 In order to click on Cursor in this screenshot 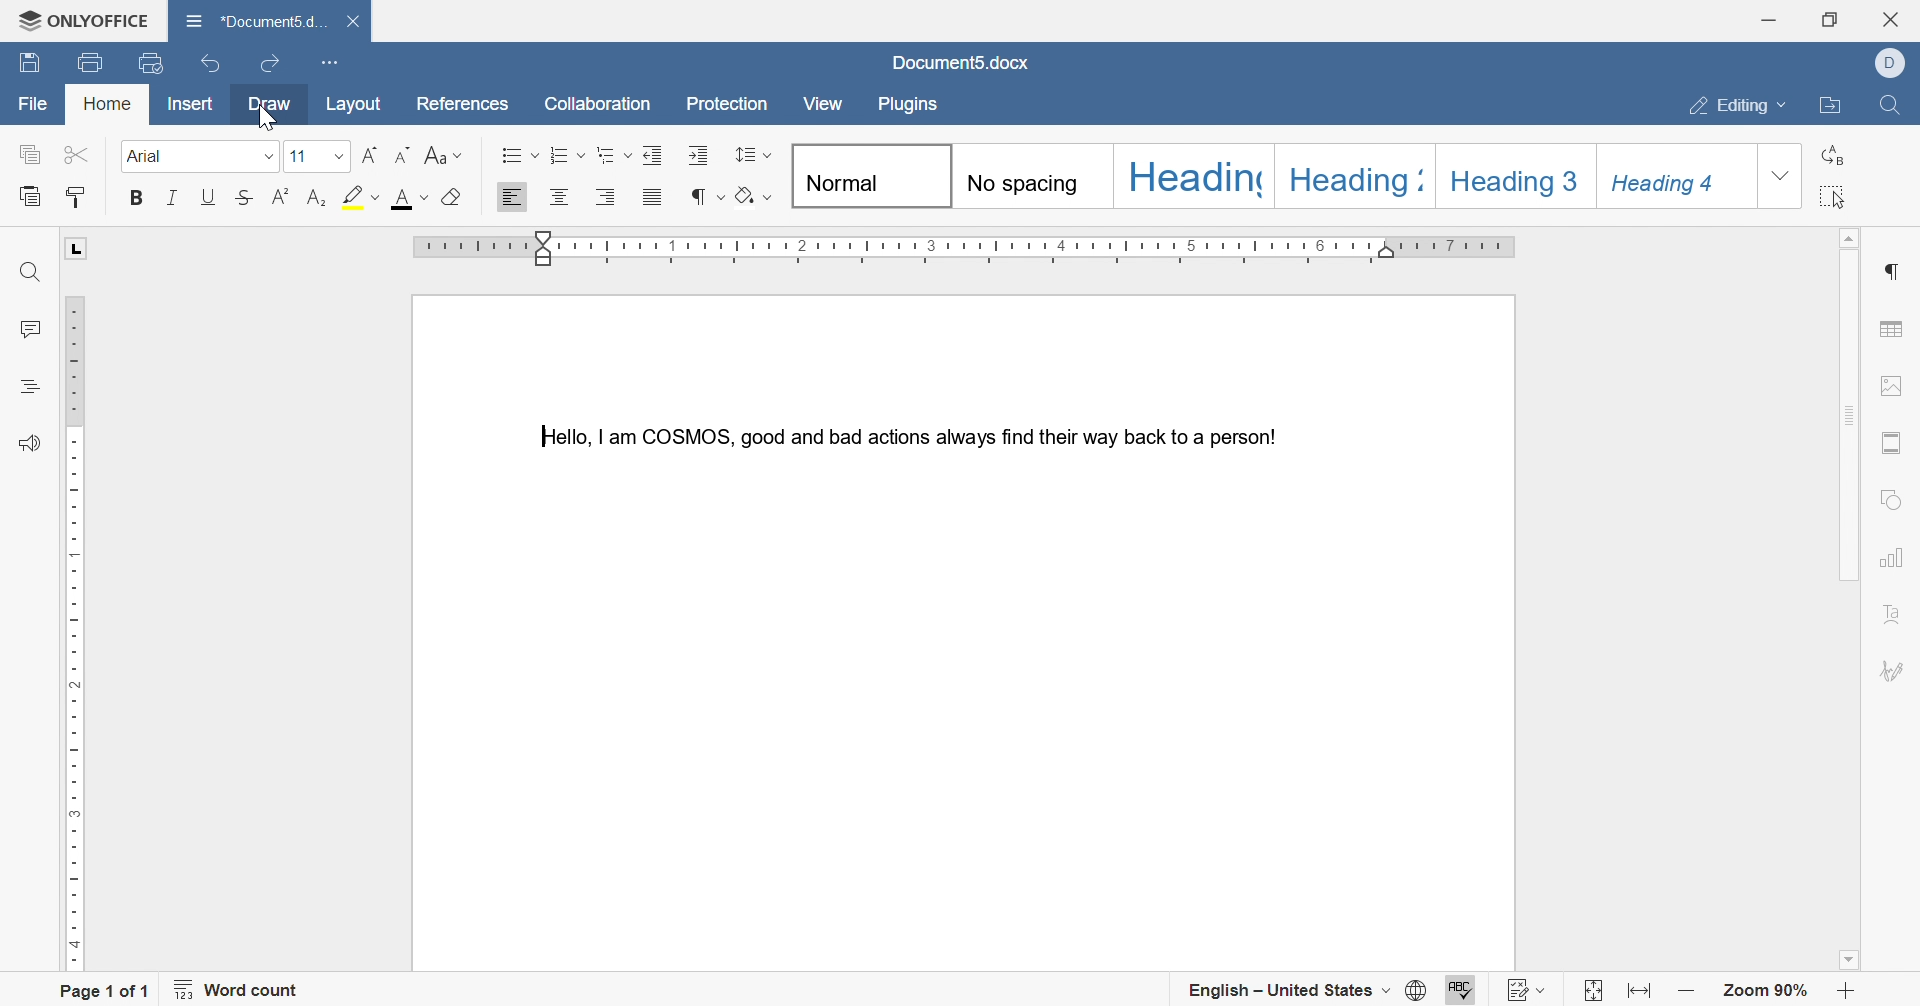, I will do `click(266, 117)`.